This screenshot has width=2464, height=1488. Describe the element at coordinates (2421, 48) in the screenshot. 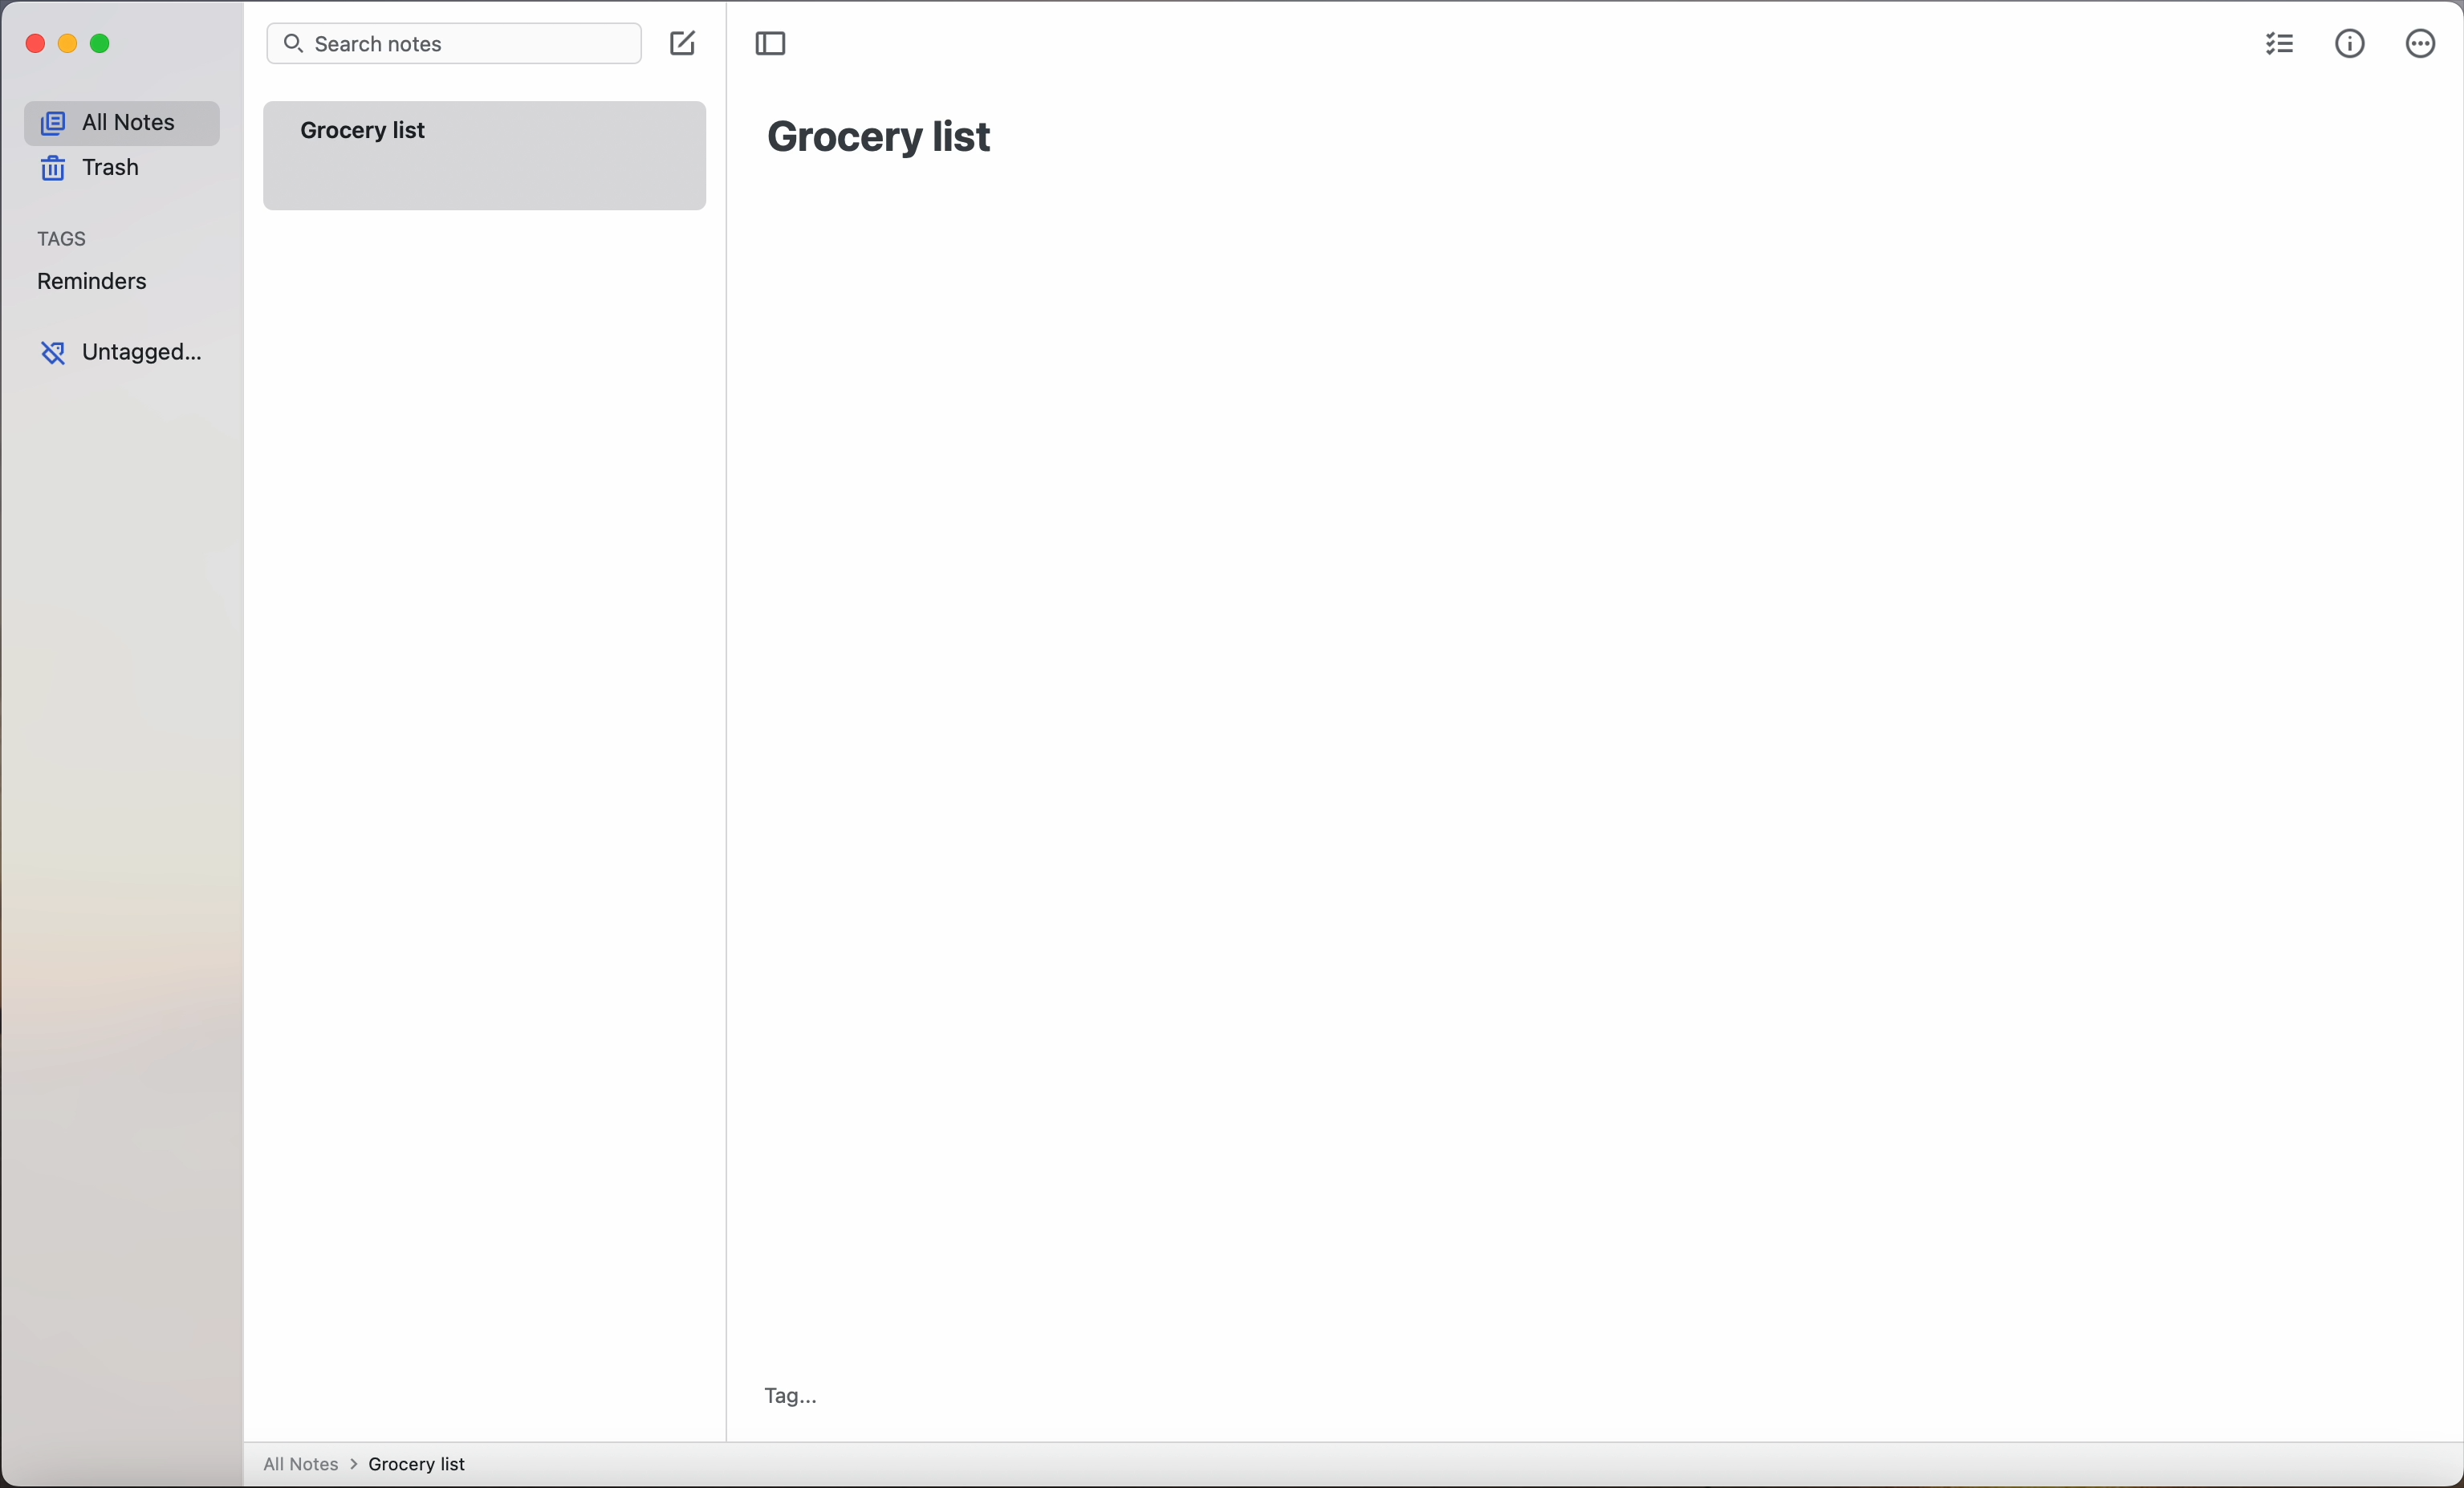

I see `more options` at that location.